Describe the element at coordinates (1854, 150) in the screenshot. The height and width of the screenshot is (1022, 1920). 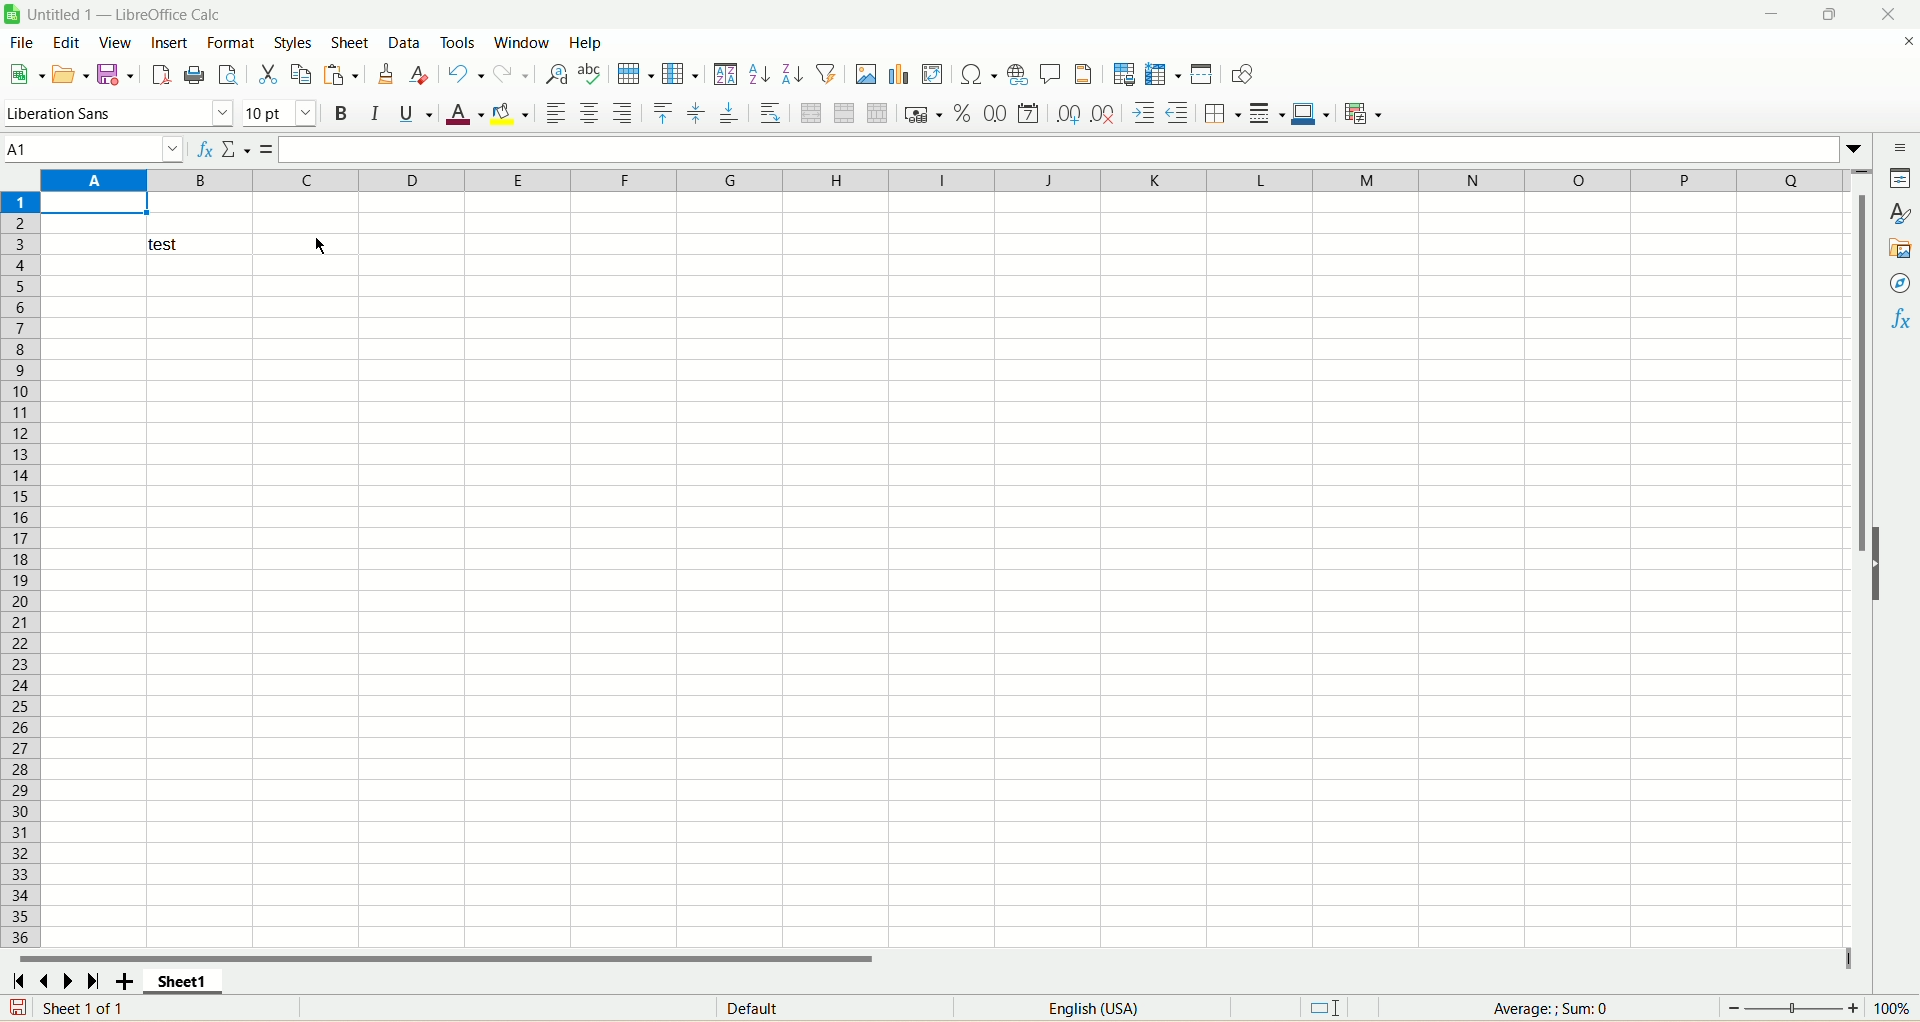
I see `More options` at that location.